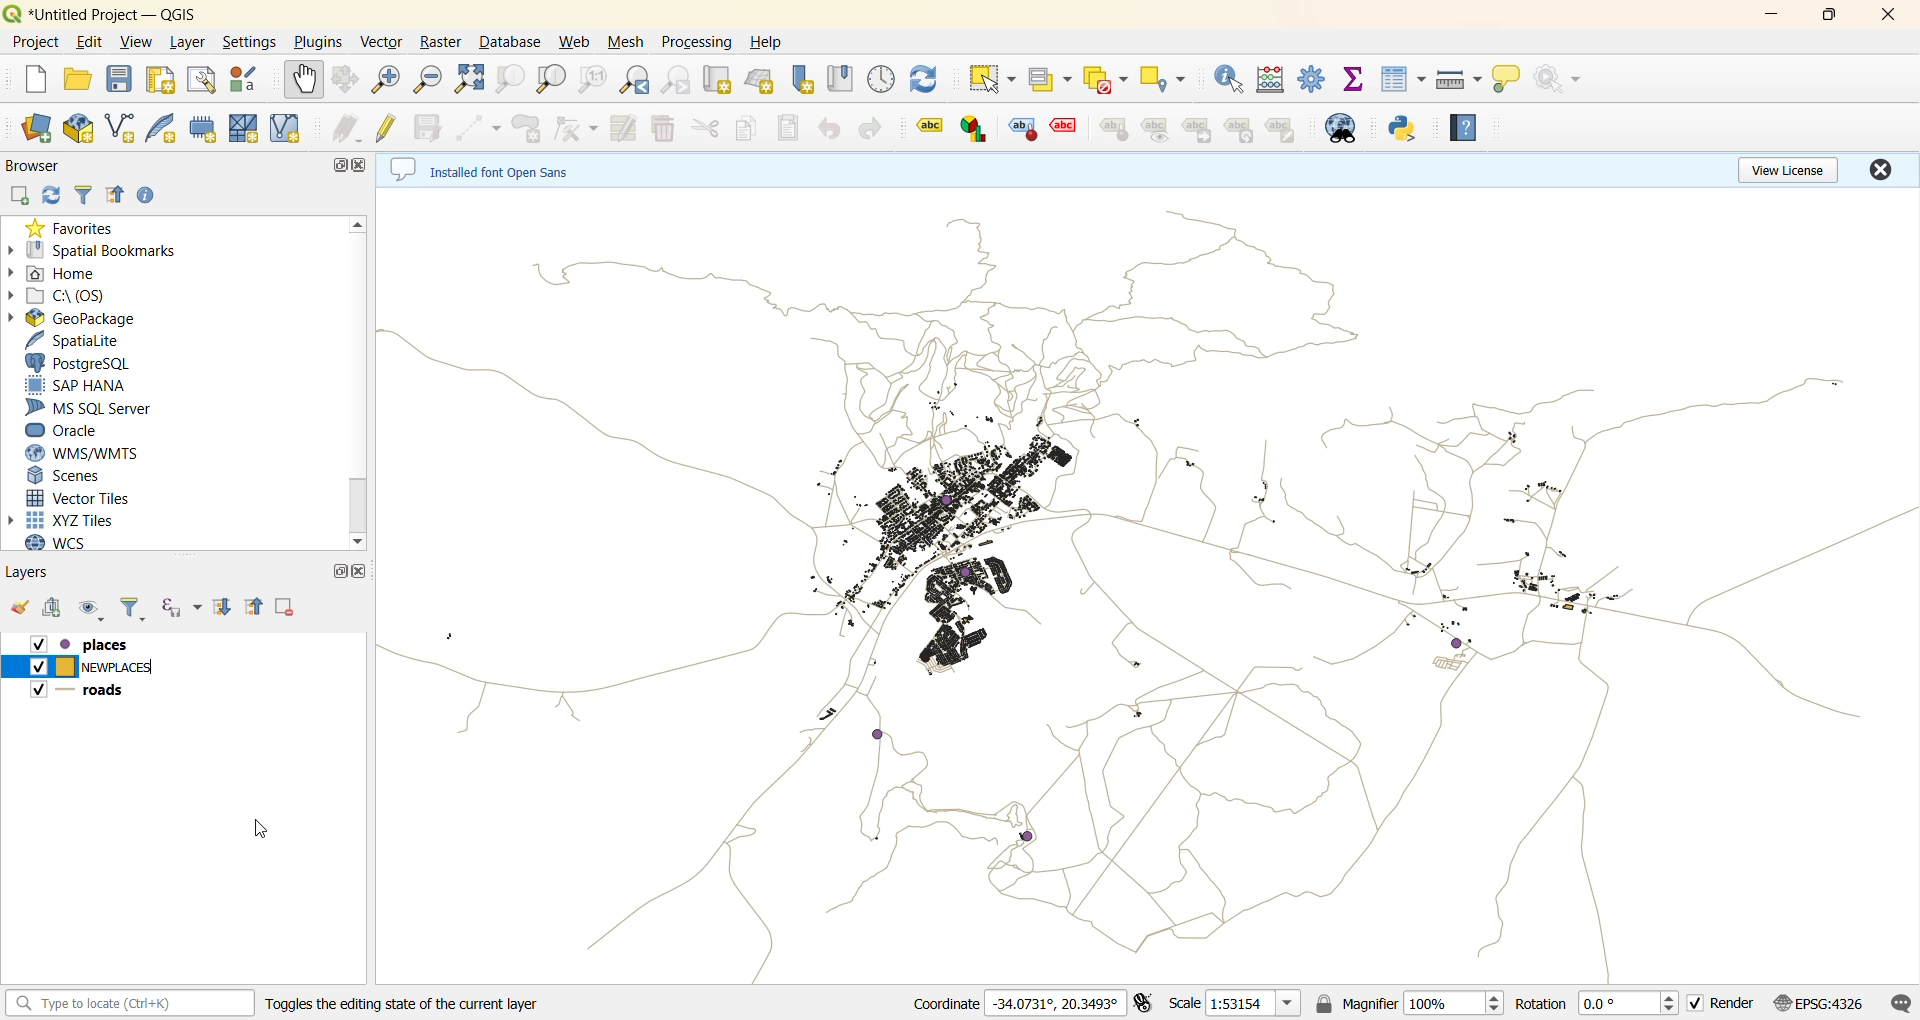 This screenshot has width=1920, height=1020. Describe the element at coordinates (77, 340) in the screenshot. I see `spatialite` at that location.